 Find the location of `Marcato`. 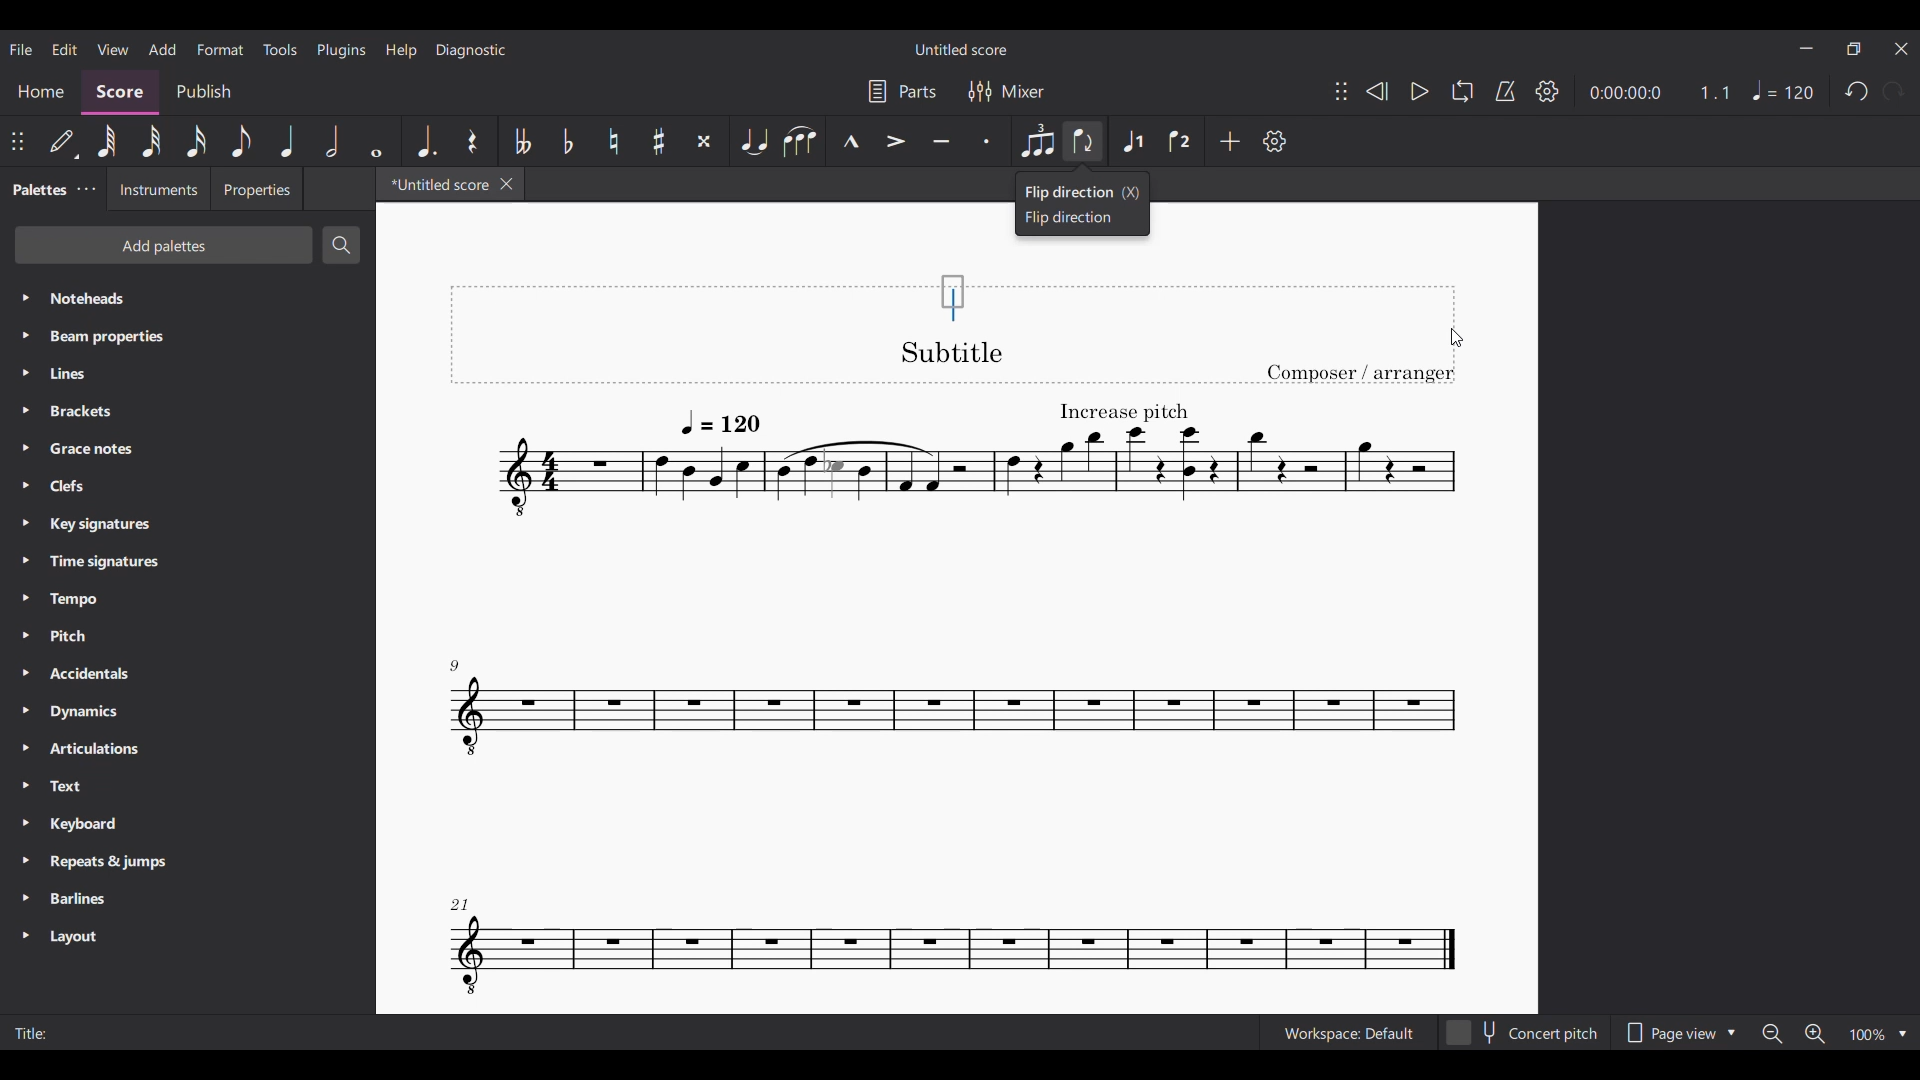

Marcato is located at coordinates (850, 141).